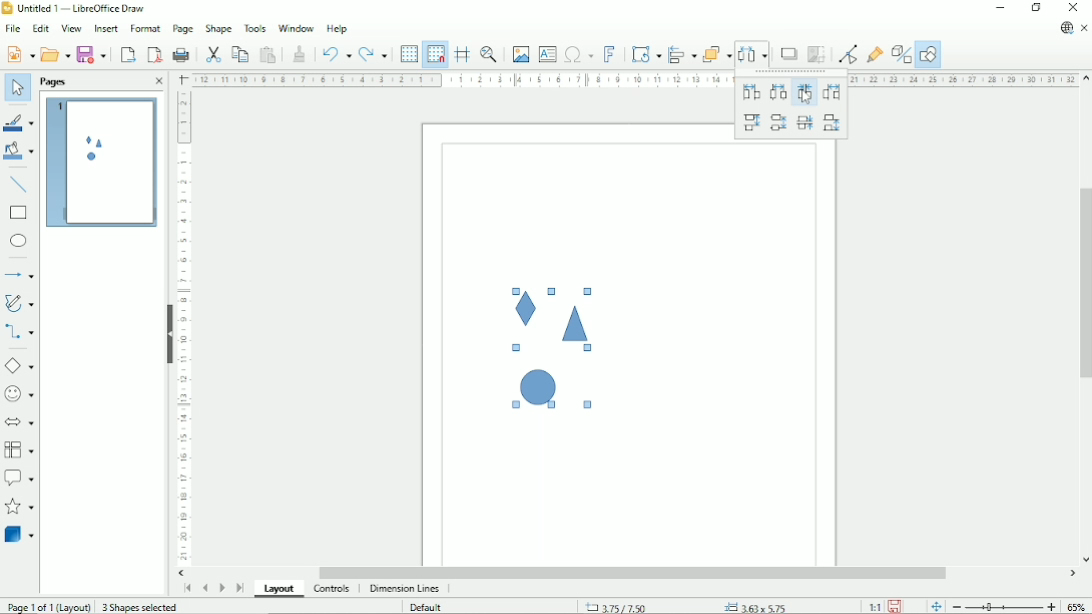  Describe the element at coordinates (19, 152) in the screenshot. I see `Fill color` at that location.